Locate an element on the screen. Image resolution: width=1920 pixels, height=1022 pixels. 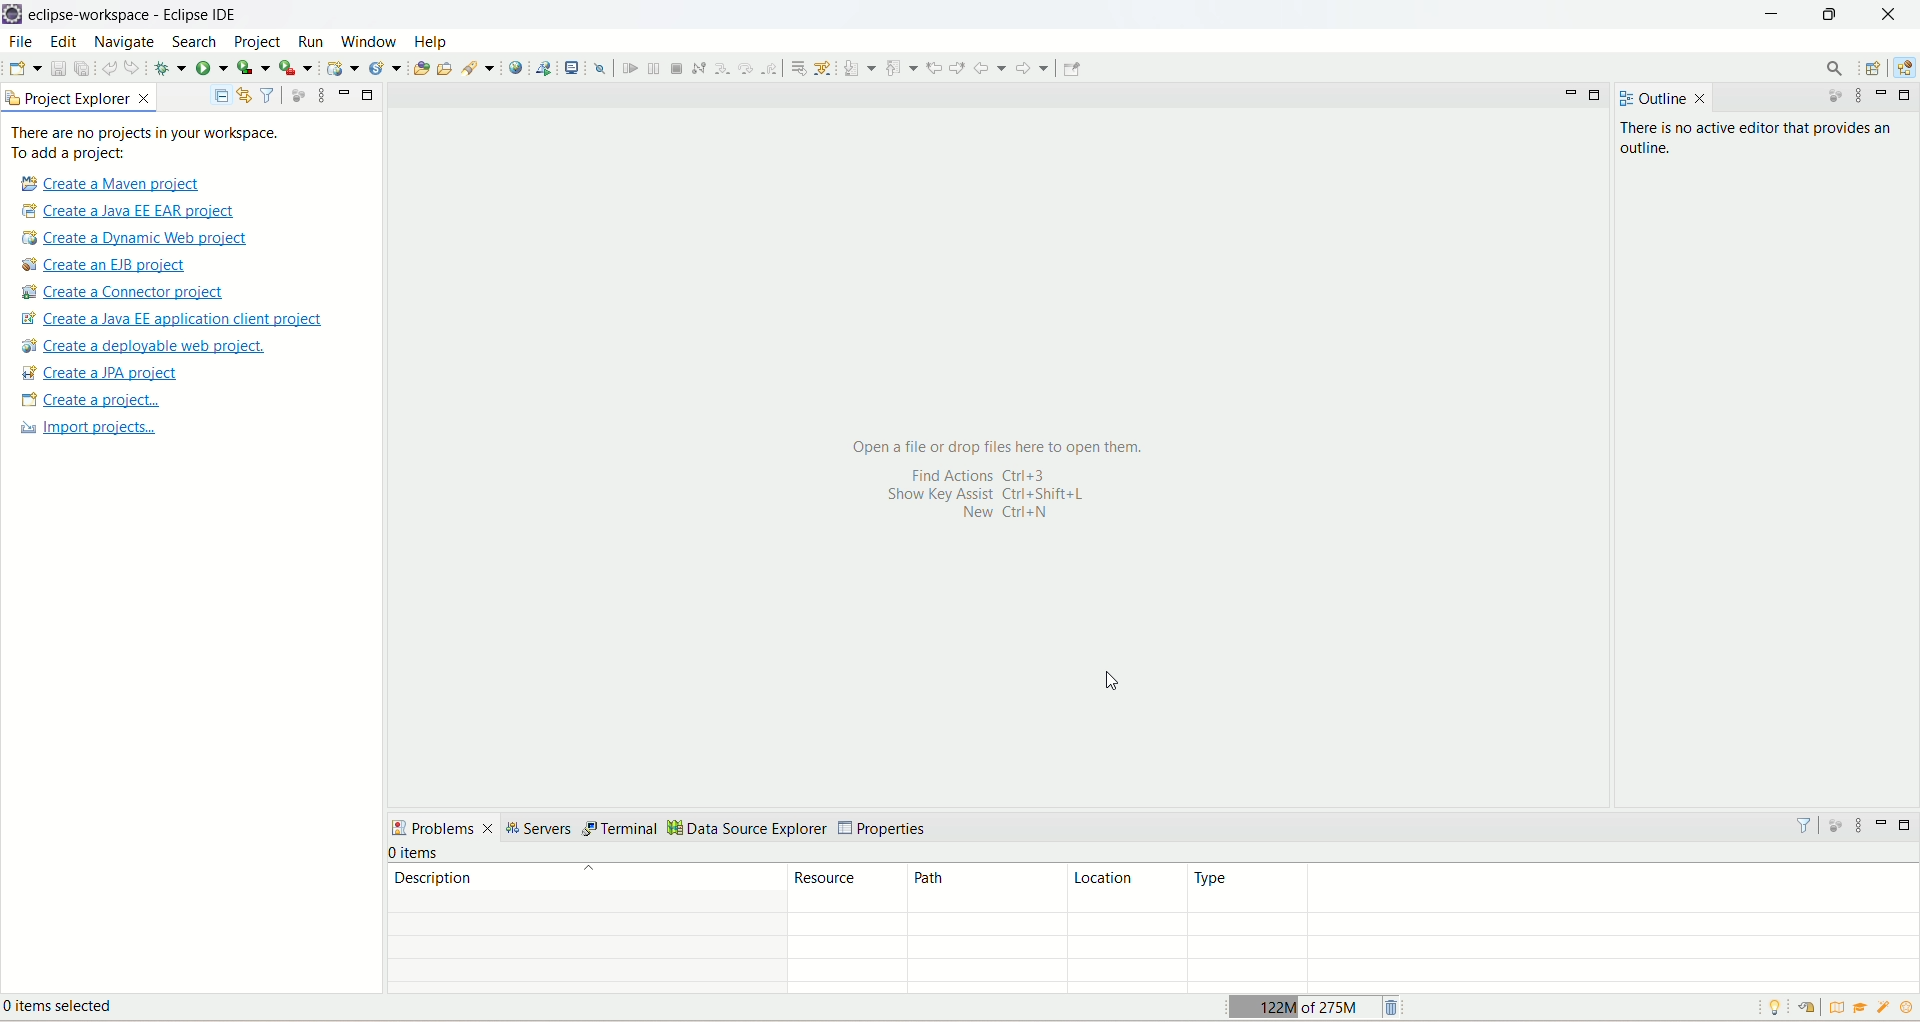
pin editor is located at coordinates (1072, 69).